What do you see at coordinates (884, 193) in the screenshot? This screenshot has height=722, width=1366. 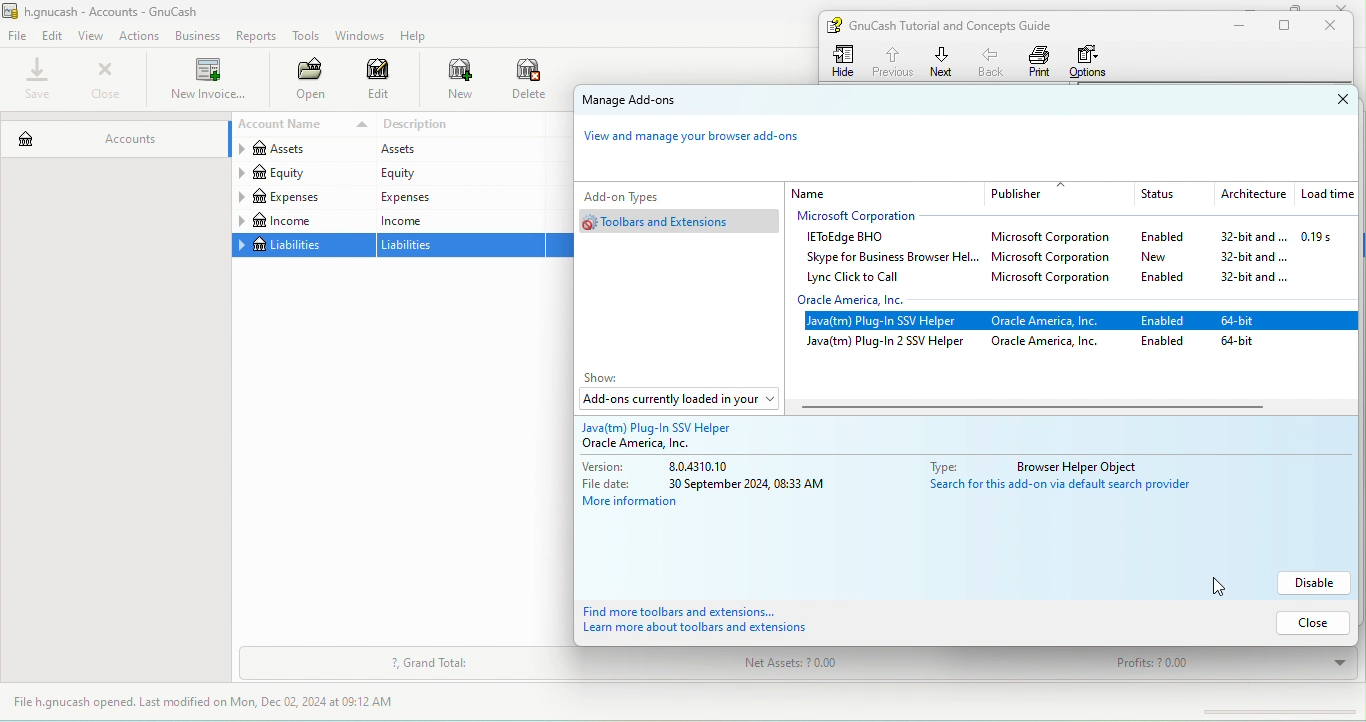 I see `name` at bounding box center [884, 193].